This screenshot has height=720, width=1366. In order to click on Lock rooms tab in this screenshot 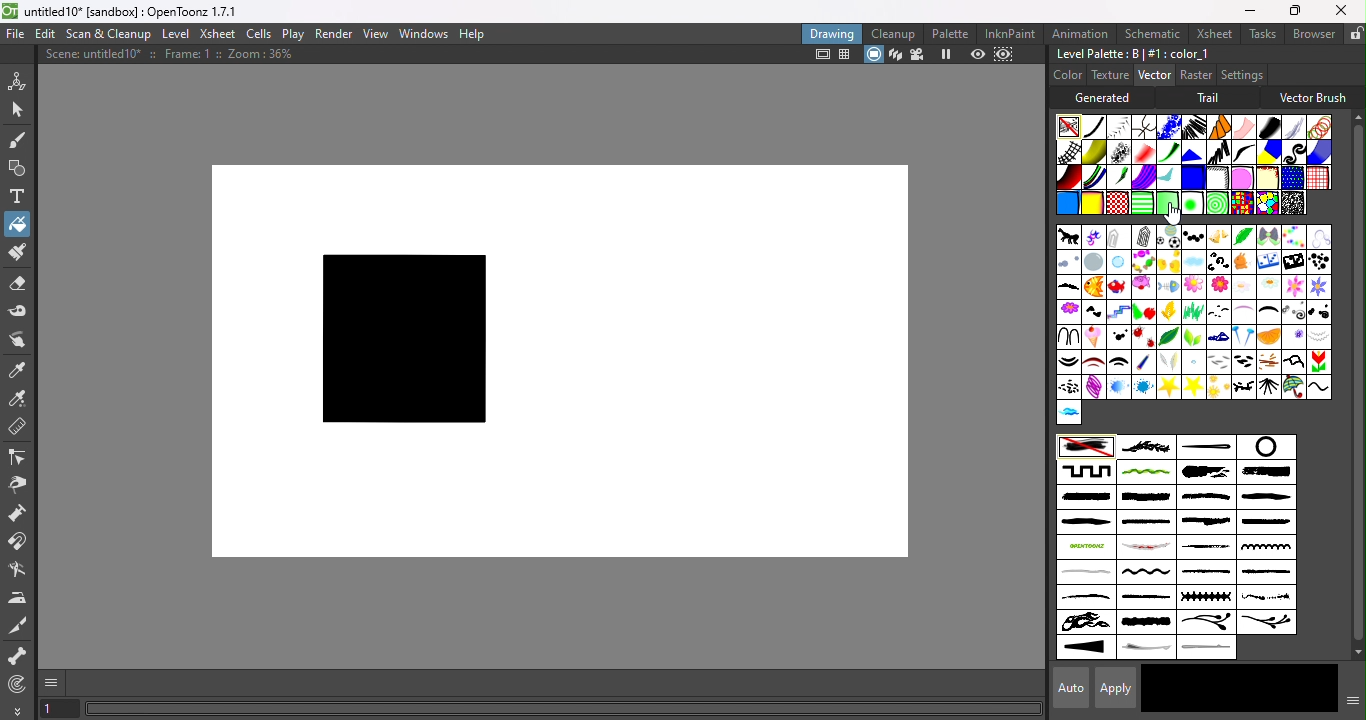, I will do `click(1356, 33)`.